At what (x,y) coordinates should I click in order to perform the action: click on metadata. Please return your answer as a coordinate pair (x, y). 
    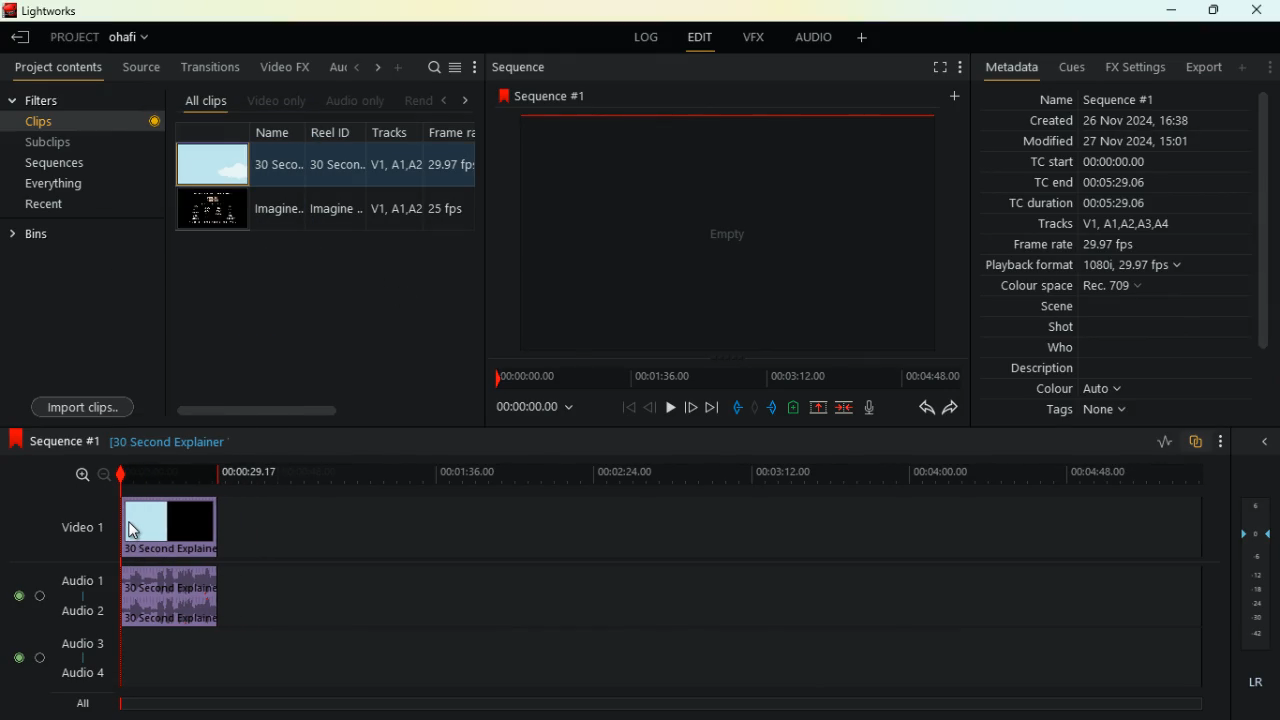
    Looking at the image, I should click on (1012, 68).